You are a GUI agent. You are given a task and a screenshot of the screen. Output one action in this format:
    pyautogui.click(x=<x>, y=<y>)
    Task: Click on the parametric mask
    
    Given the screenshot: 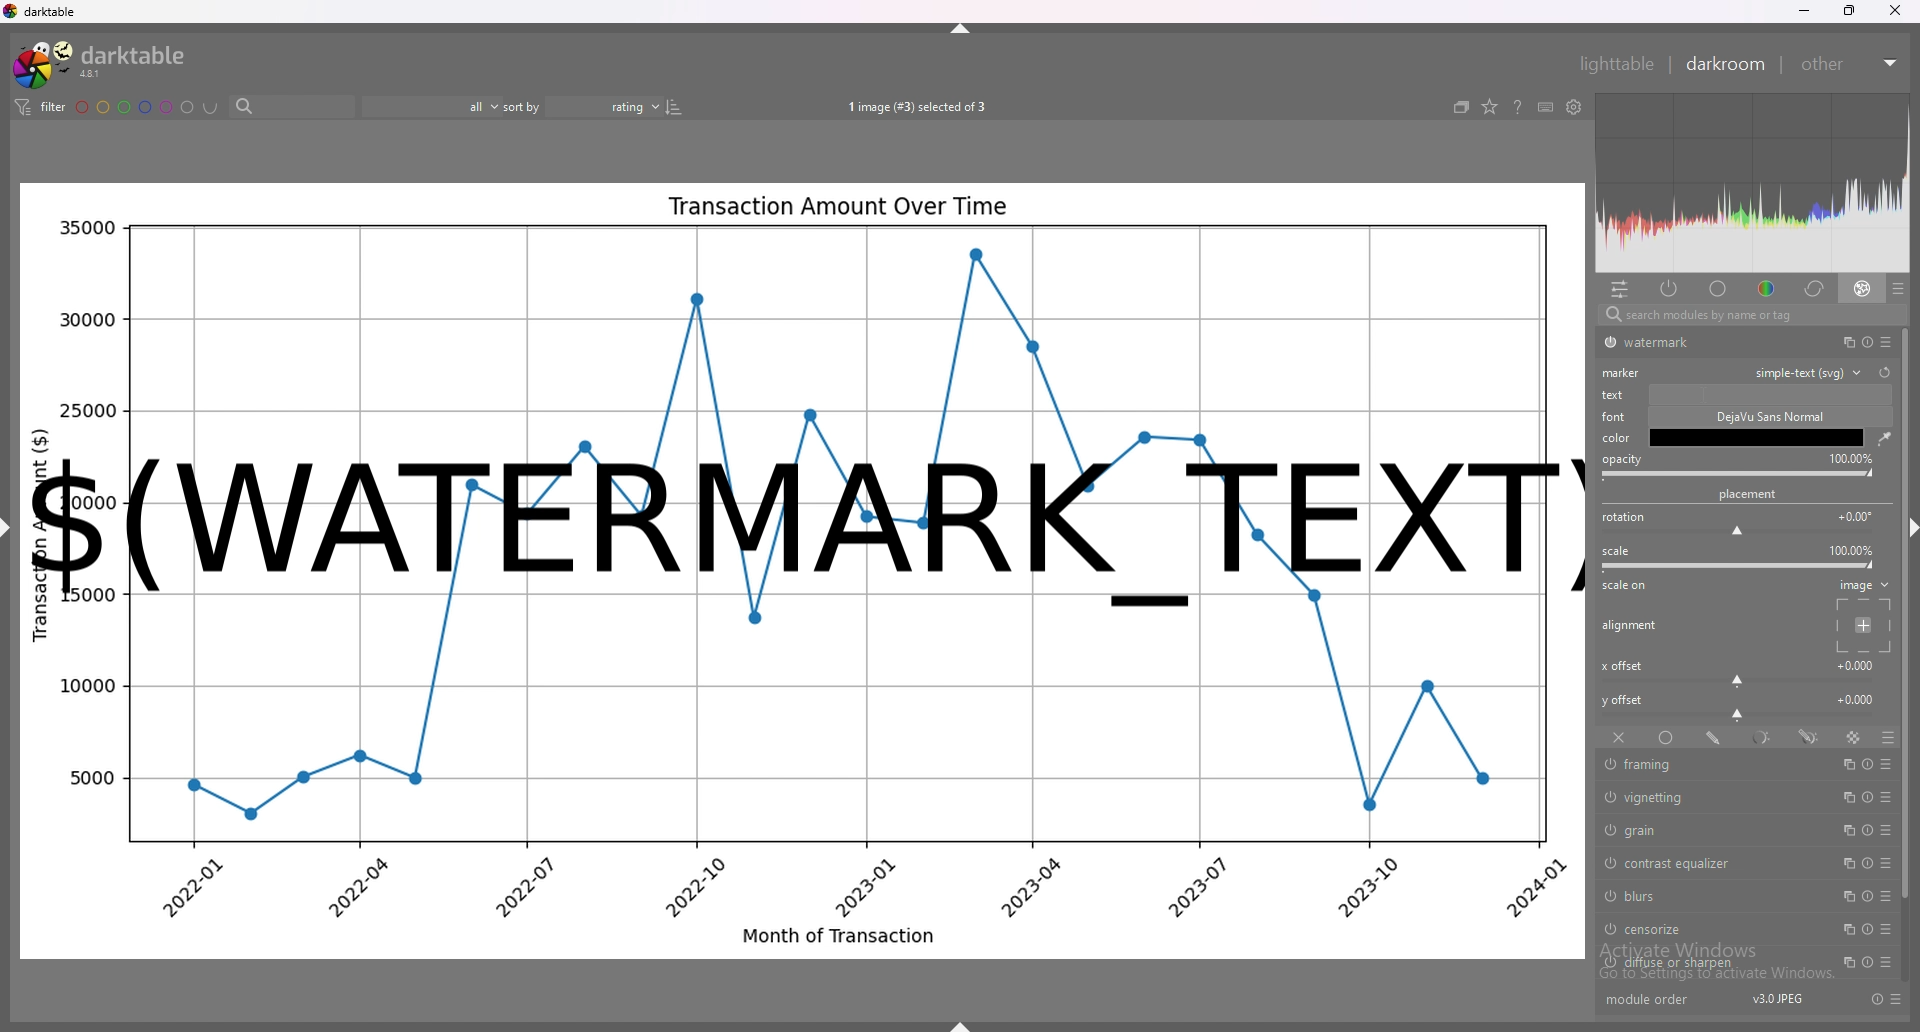 What is the action you would take?
    pyautogui.click(x=1764, y=737)
    